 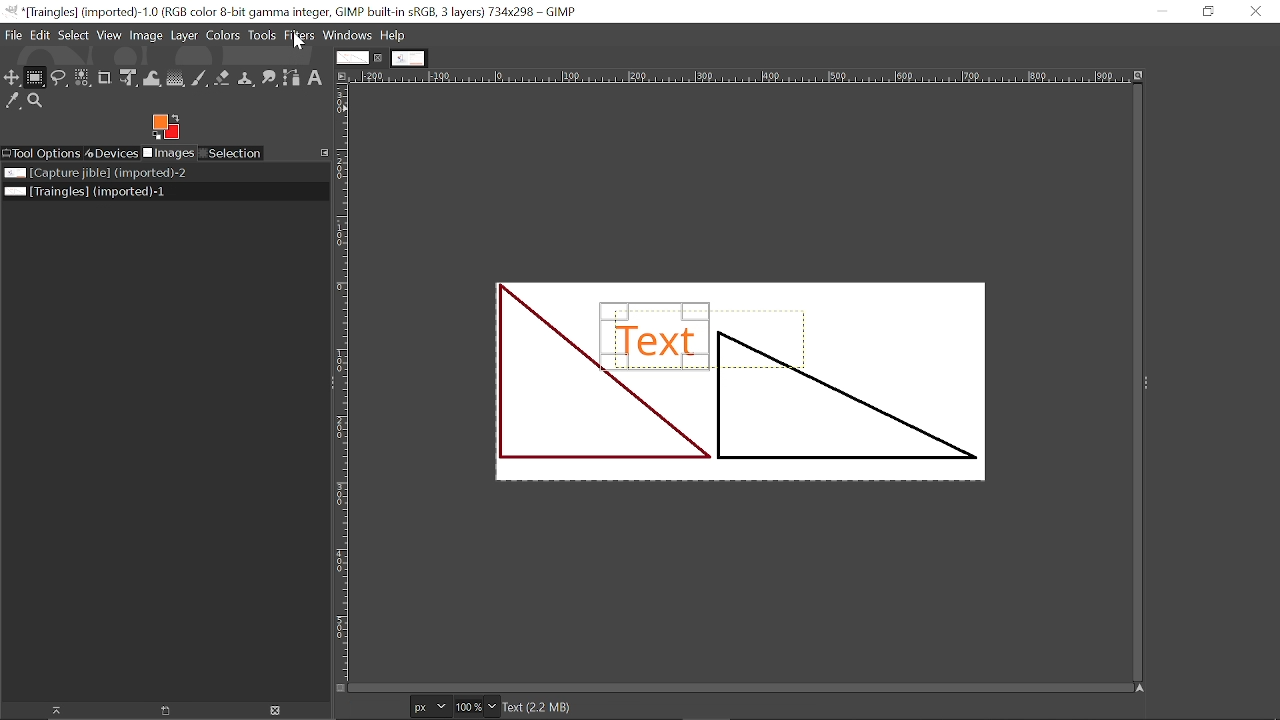 What do you see at coordinates (13, 35) in the screenshot?
I see `File` at bounding box center [13, 35].